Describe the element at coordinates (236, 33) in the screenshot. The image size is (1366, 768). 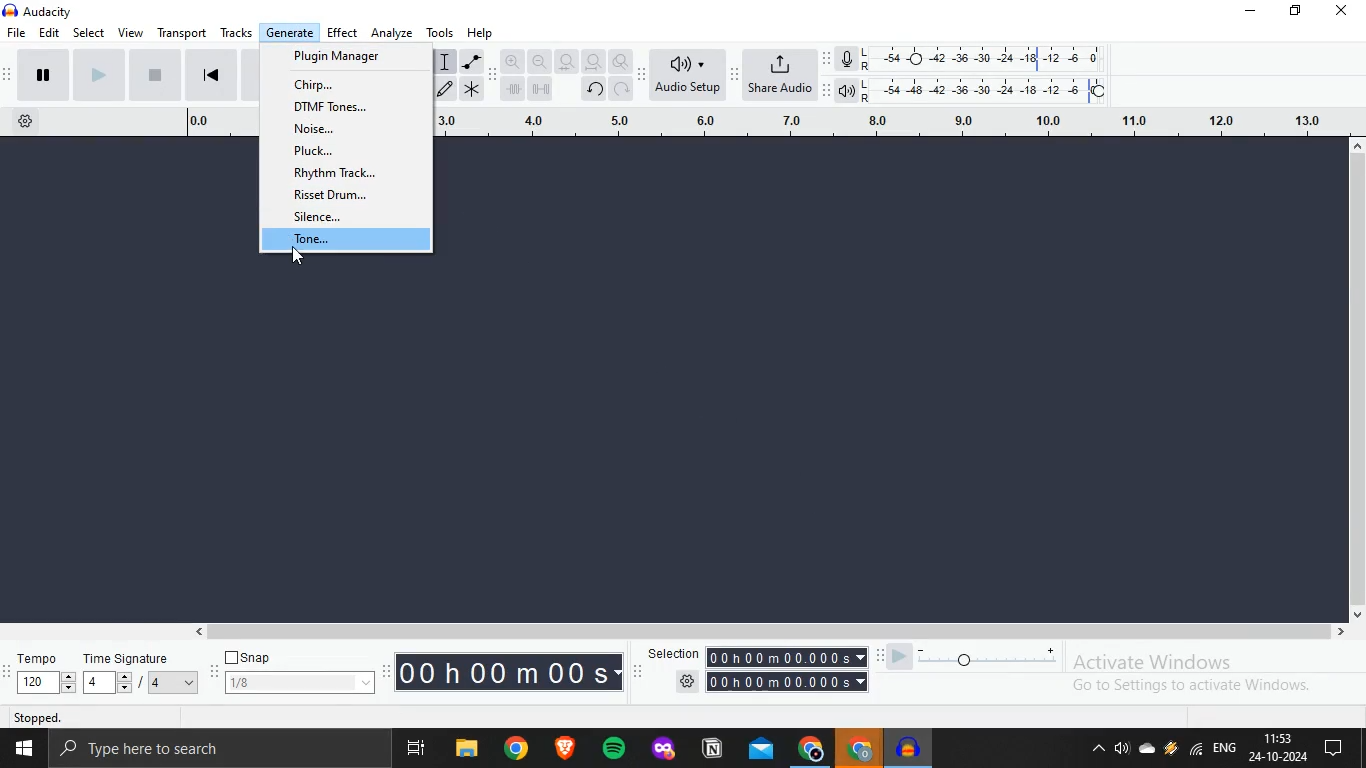
I see `Tracks` at that location.